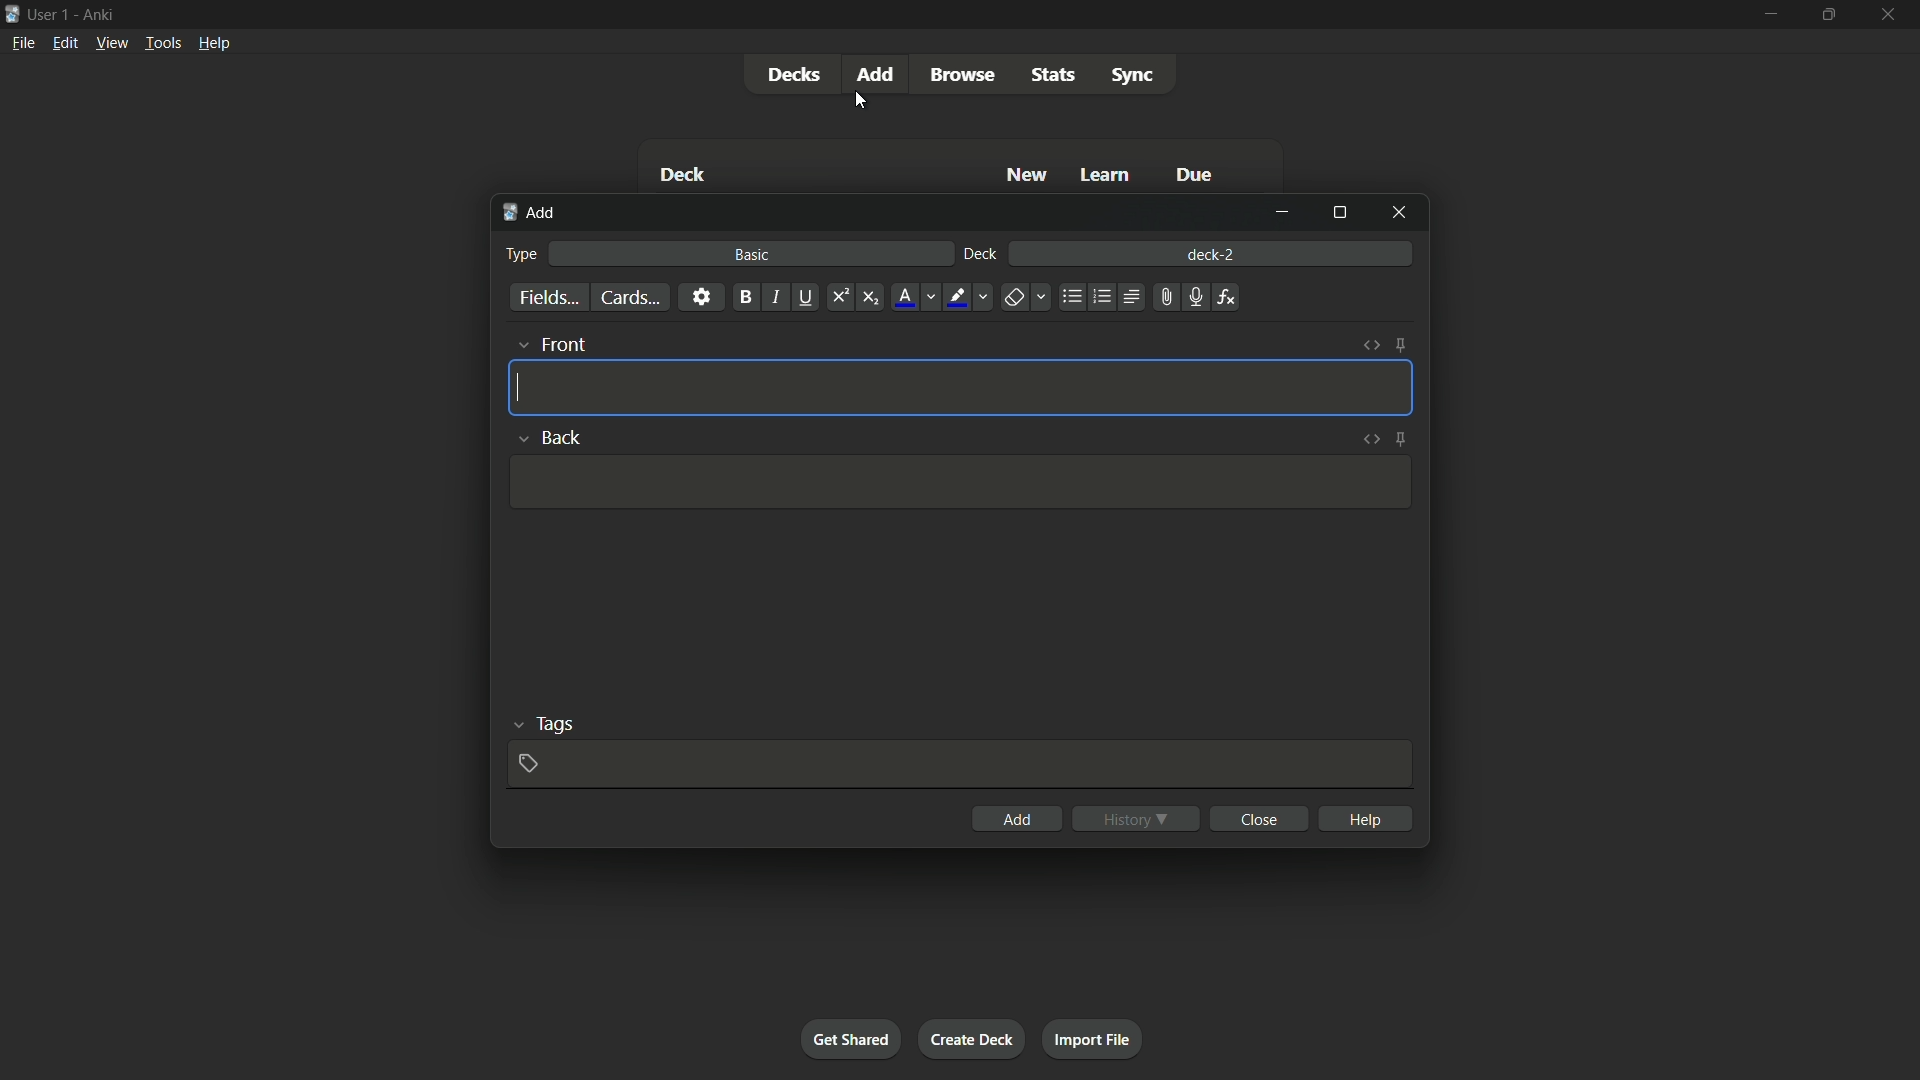 Image resolution: width=1920 pixels, height=1080 pixels. Describe the element at coordinates (1773, 13) in the screenshot. I see `minimize` at that location.